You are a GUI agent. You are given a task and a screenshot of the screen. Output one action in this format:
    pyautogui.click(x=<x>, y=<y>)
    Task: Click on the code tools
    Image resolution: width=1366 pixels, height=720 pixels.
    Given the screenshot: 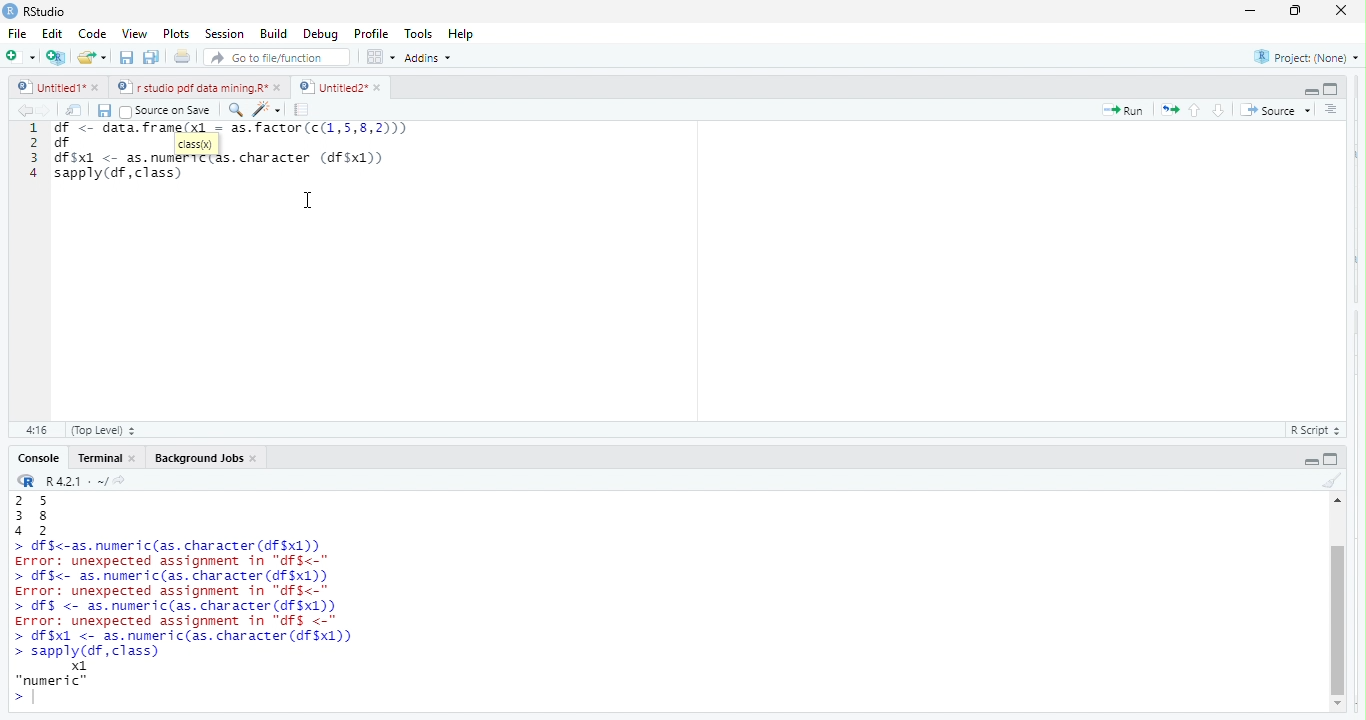 What is the action you would take?
    pyautogui.click(x=270, y=110)
    